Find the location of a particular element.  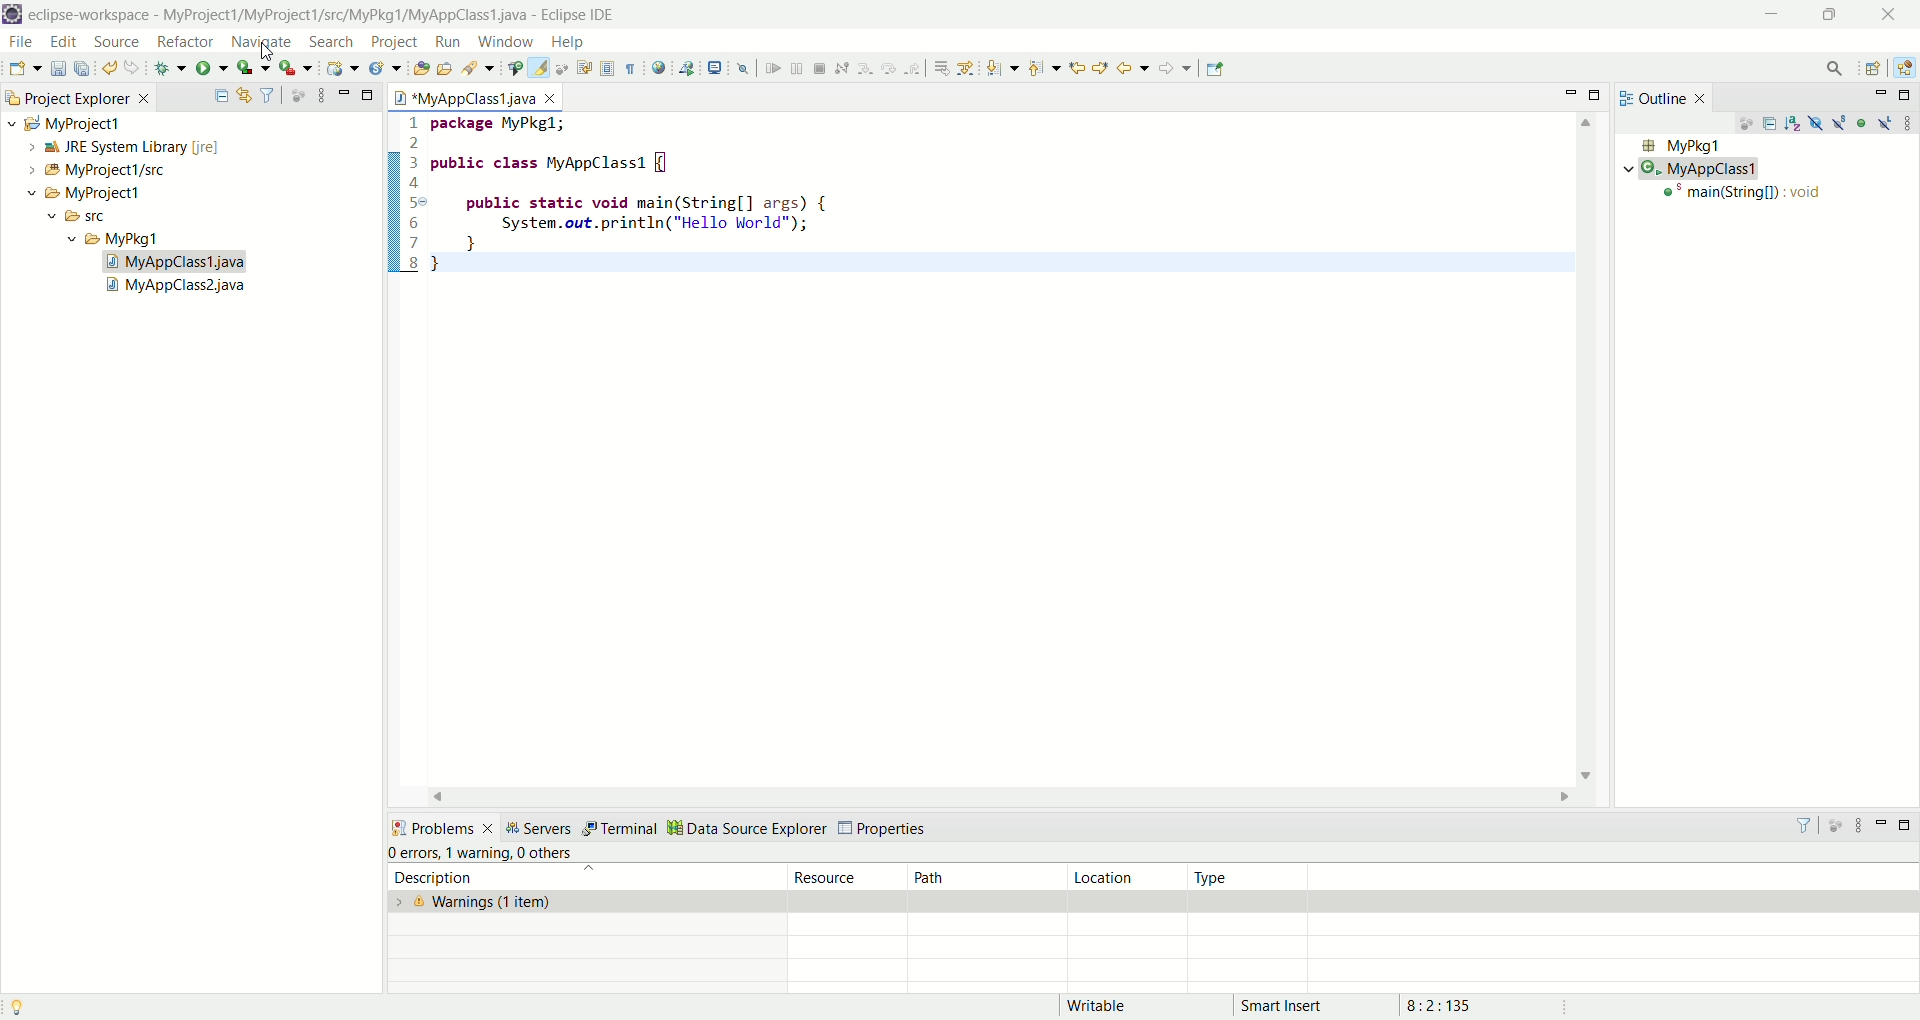

close is located at coordinates (1894, 13).